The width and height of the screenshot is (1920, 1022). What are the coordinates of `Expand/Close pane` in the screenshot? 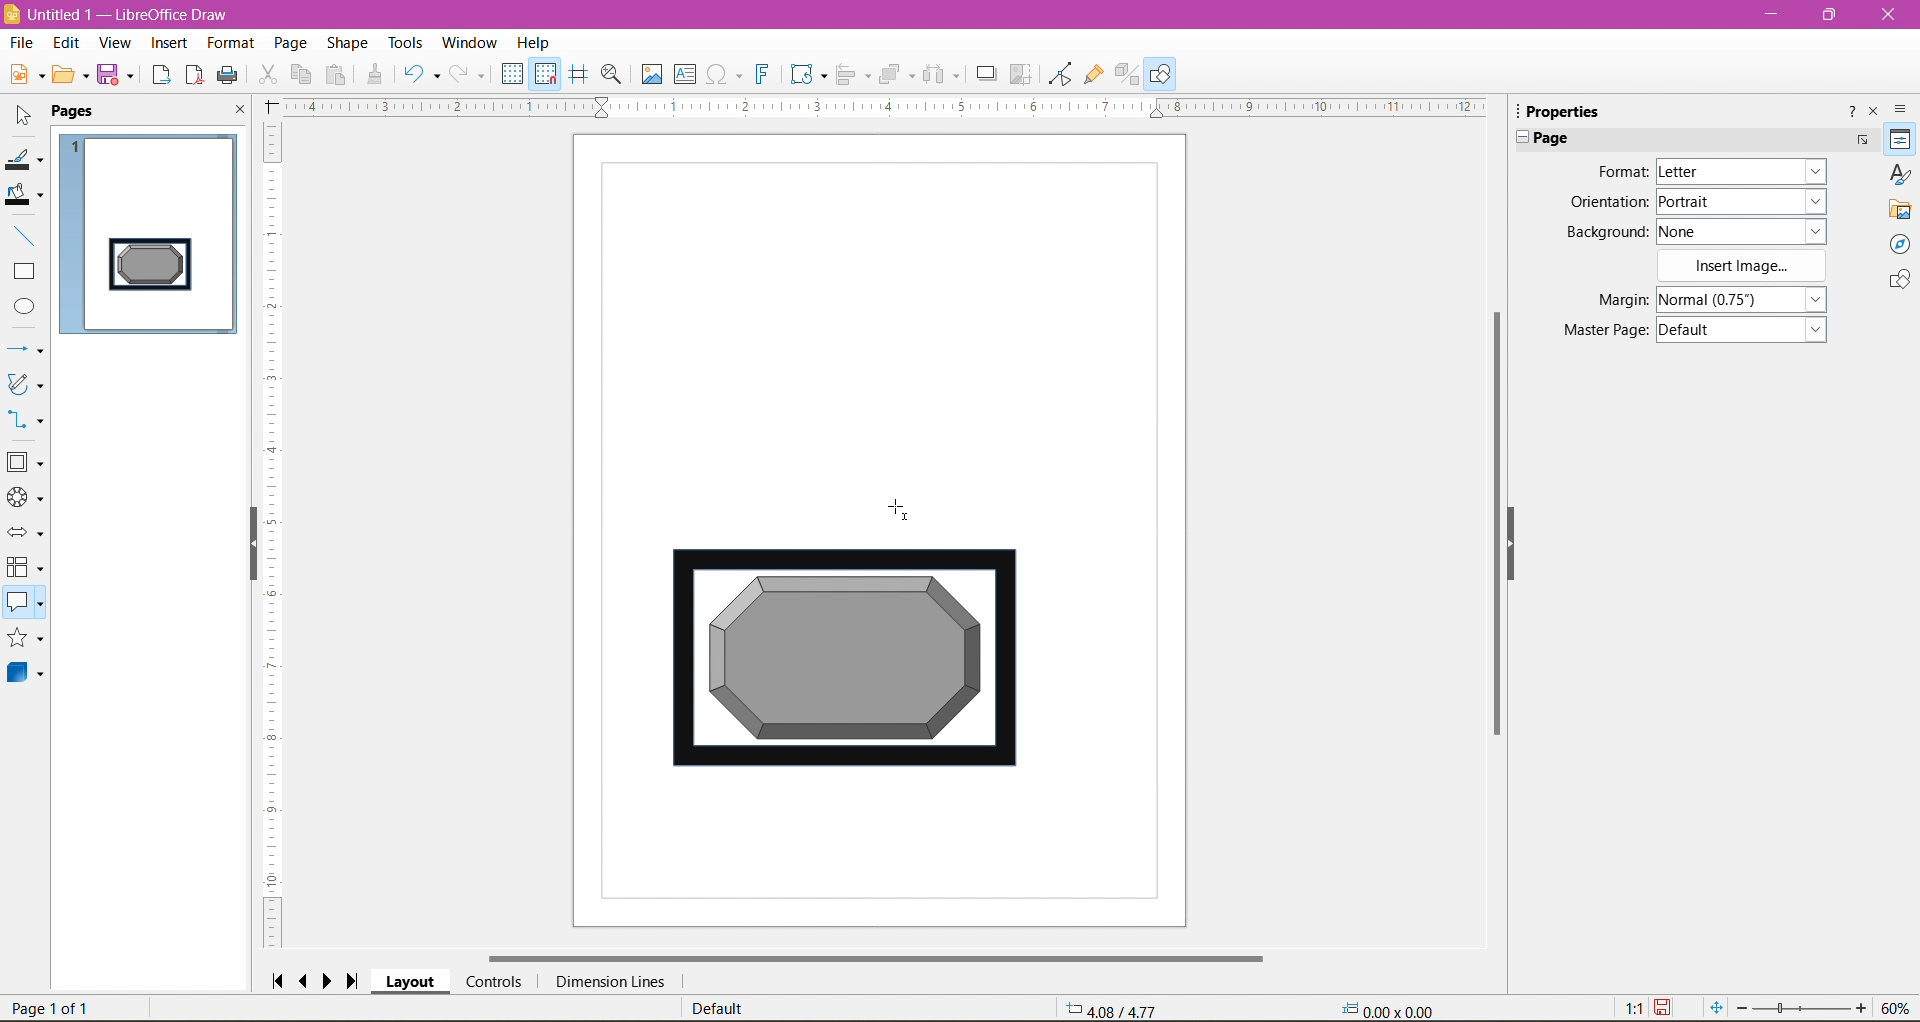 It's located at (1518, 139).